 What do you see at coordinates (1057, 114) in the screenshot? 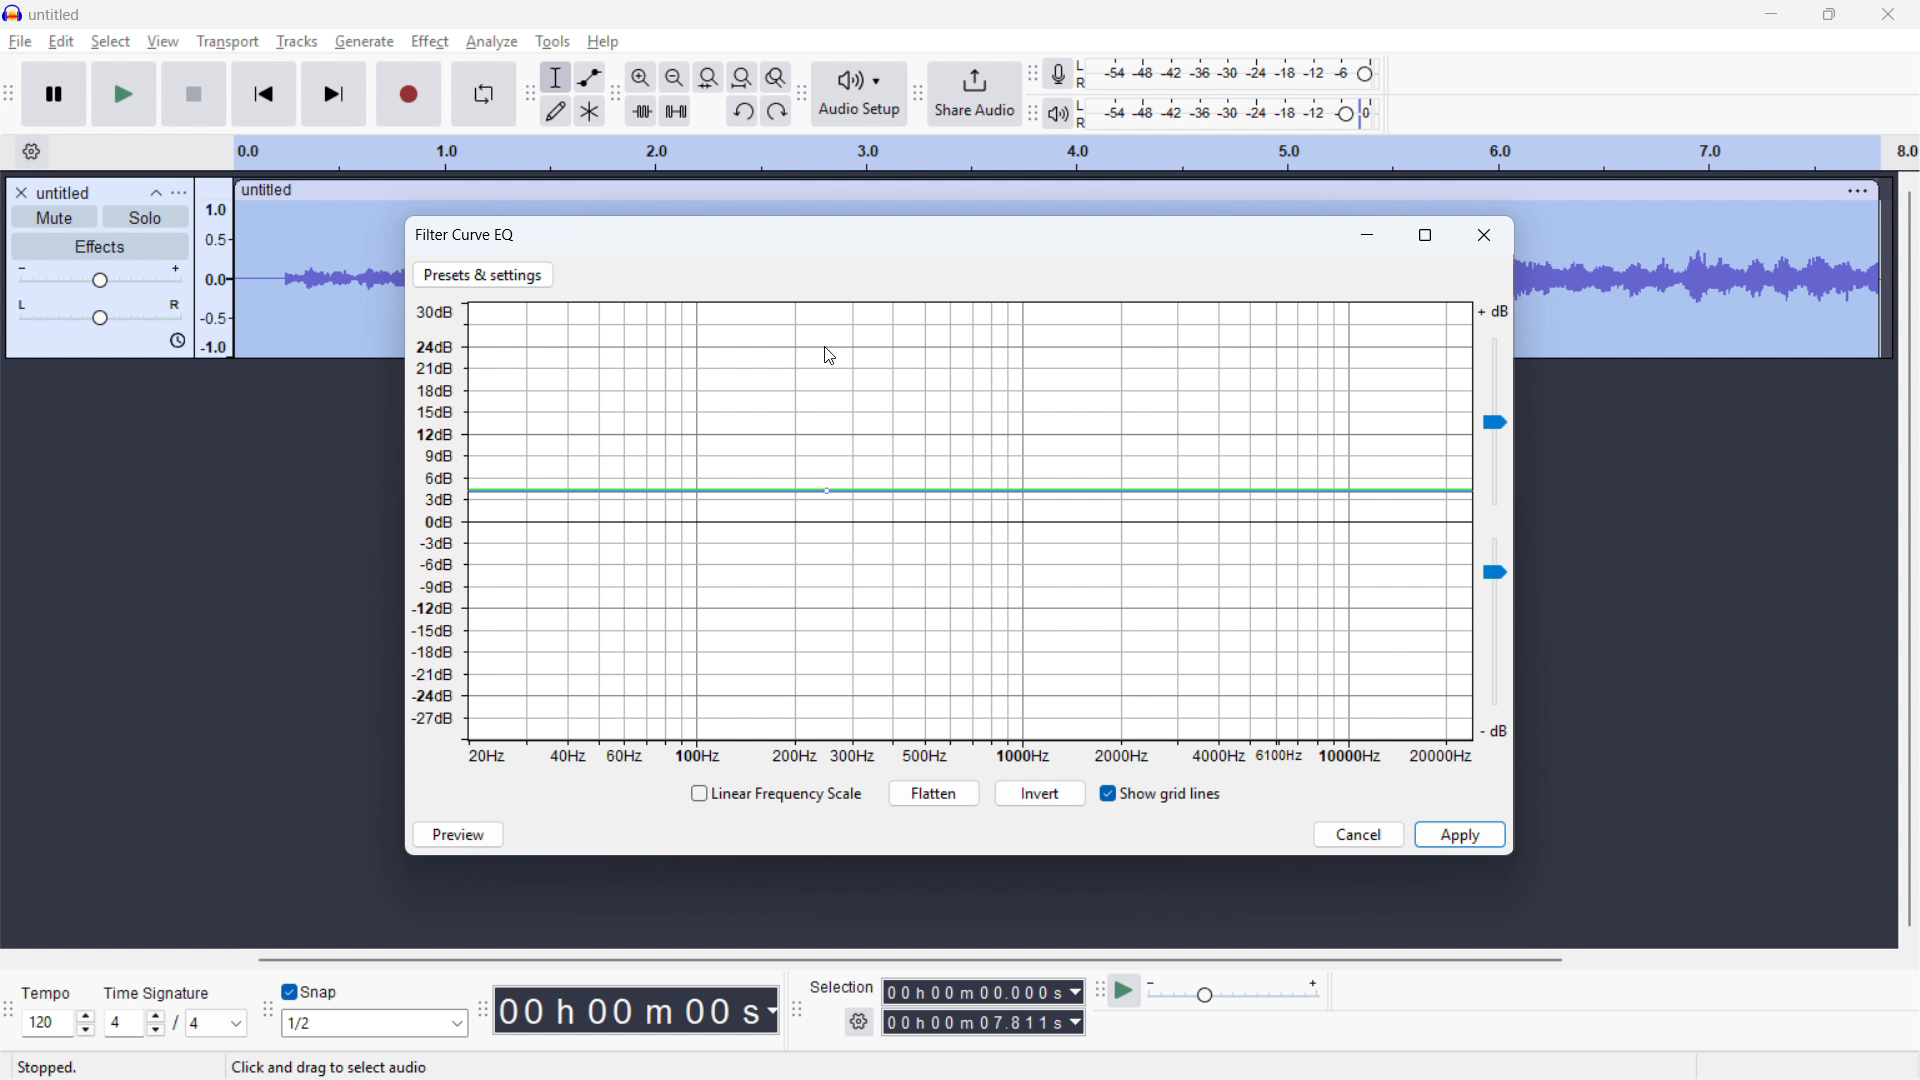
I see `Playback metre ` at bounding box center [1057, 114].